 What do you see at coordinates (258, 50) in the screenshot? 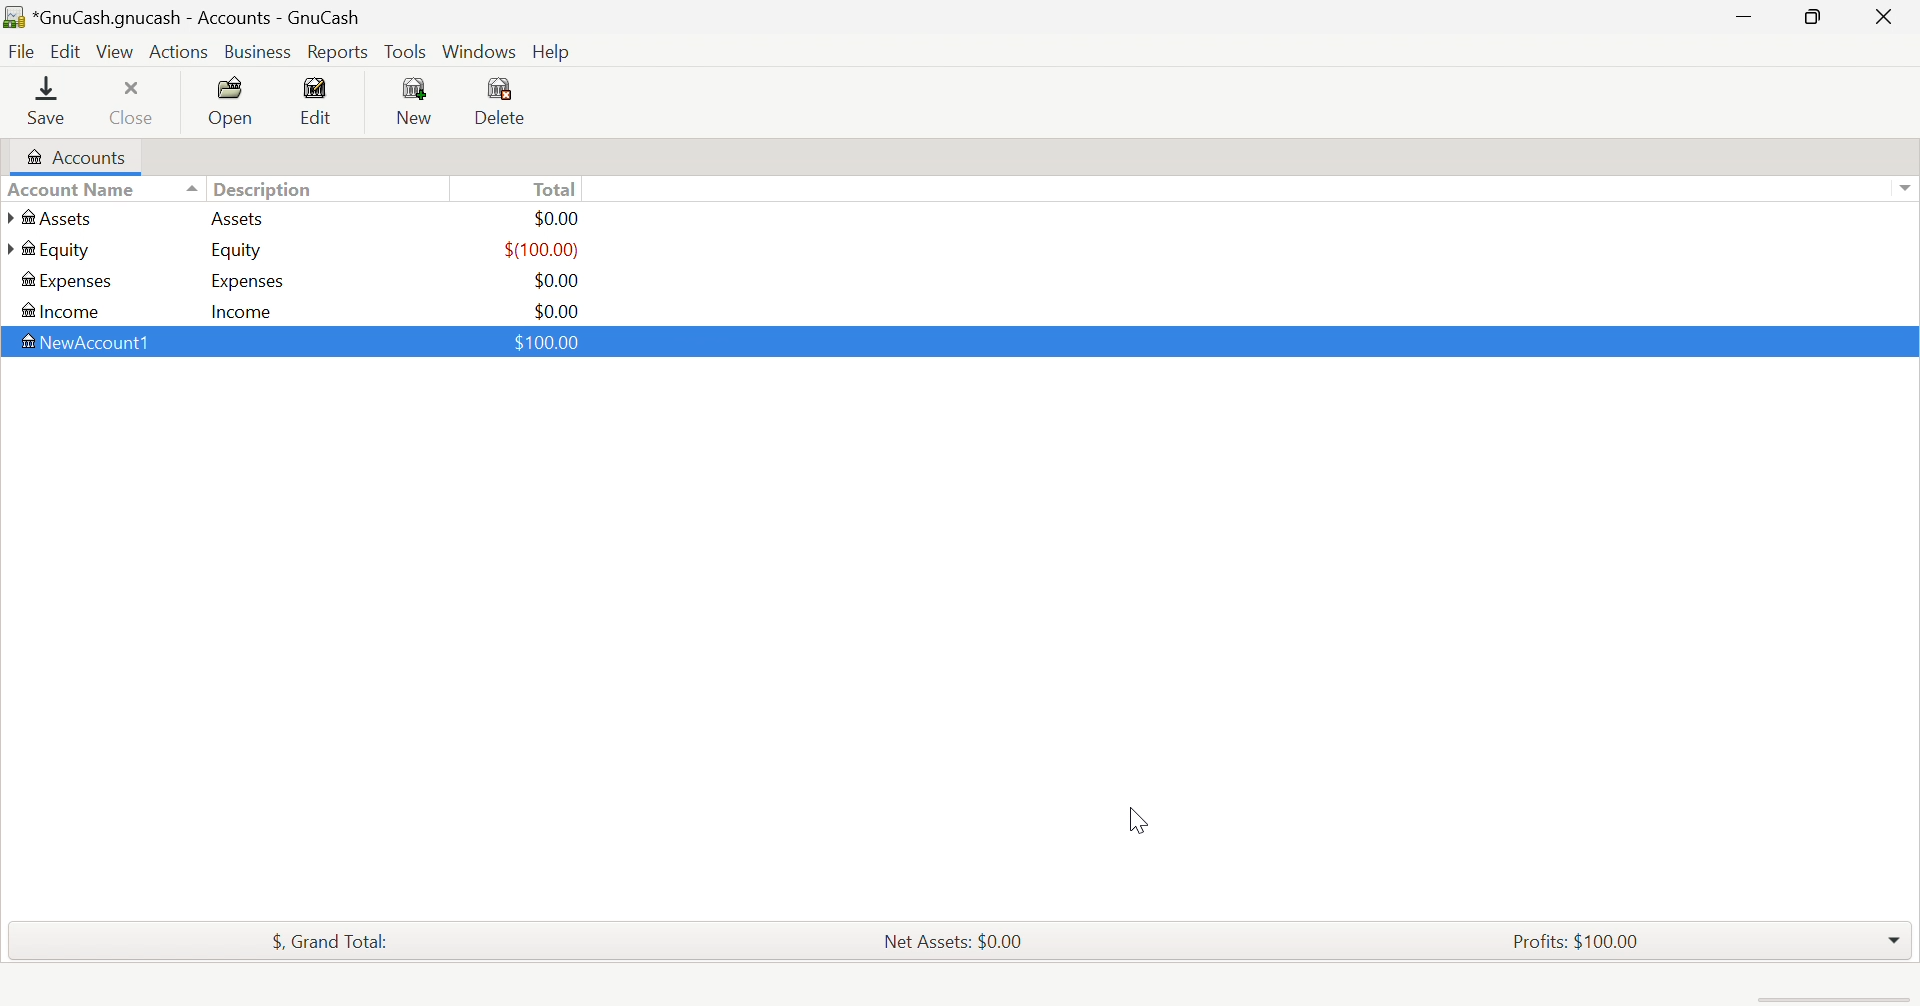
I see `Business` at bounding box center [258, 50].